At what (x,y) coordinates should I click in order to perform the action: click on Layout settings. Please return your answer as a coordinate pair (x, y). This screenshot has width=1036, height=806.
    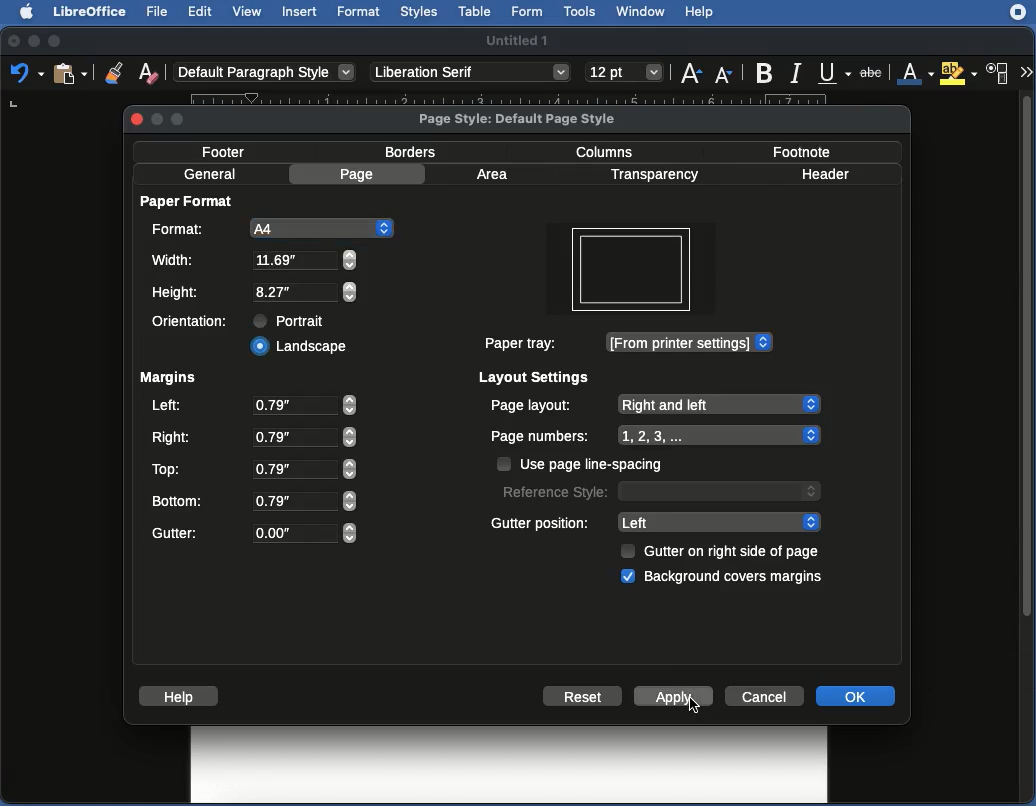
    Looking at the image, I should click on (536, 378).